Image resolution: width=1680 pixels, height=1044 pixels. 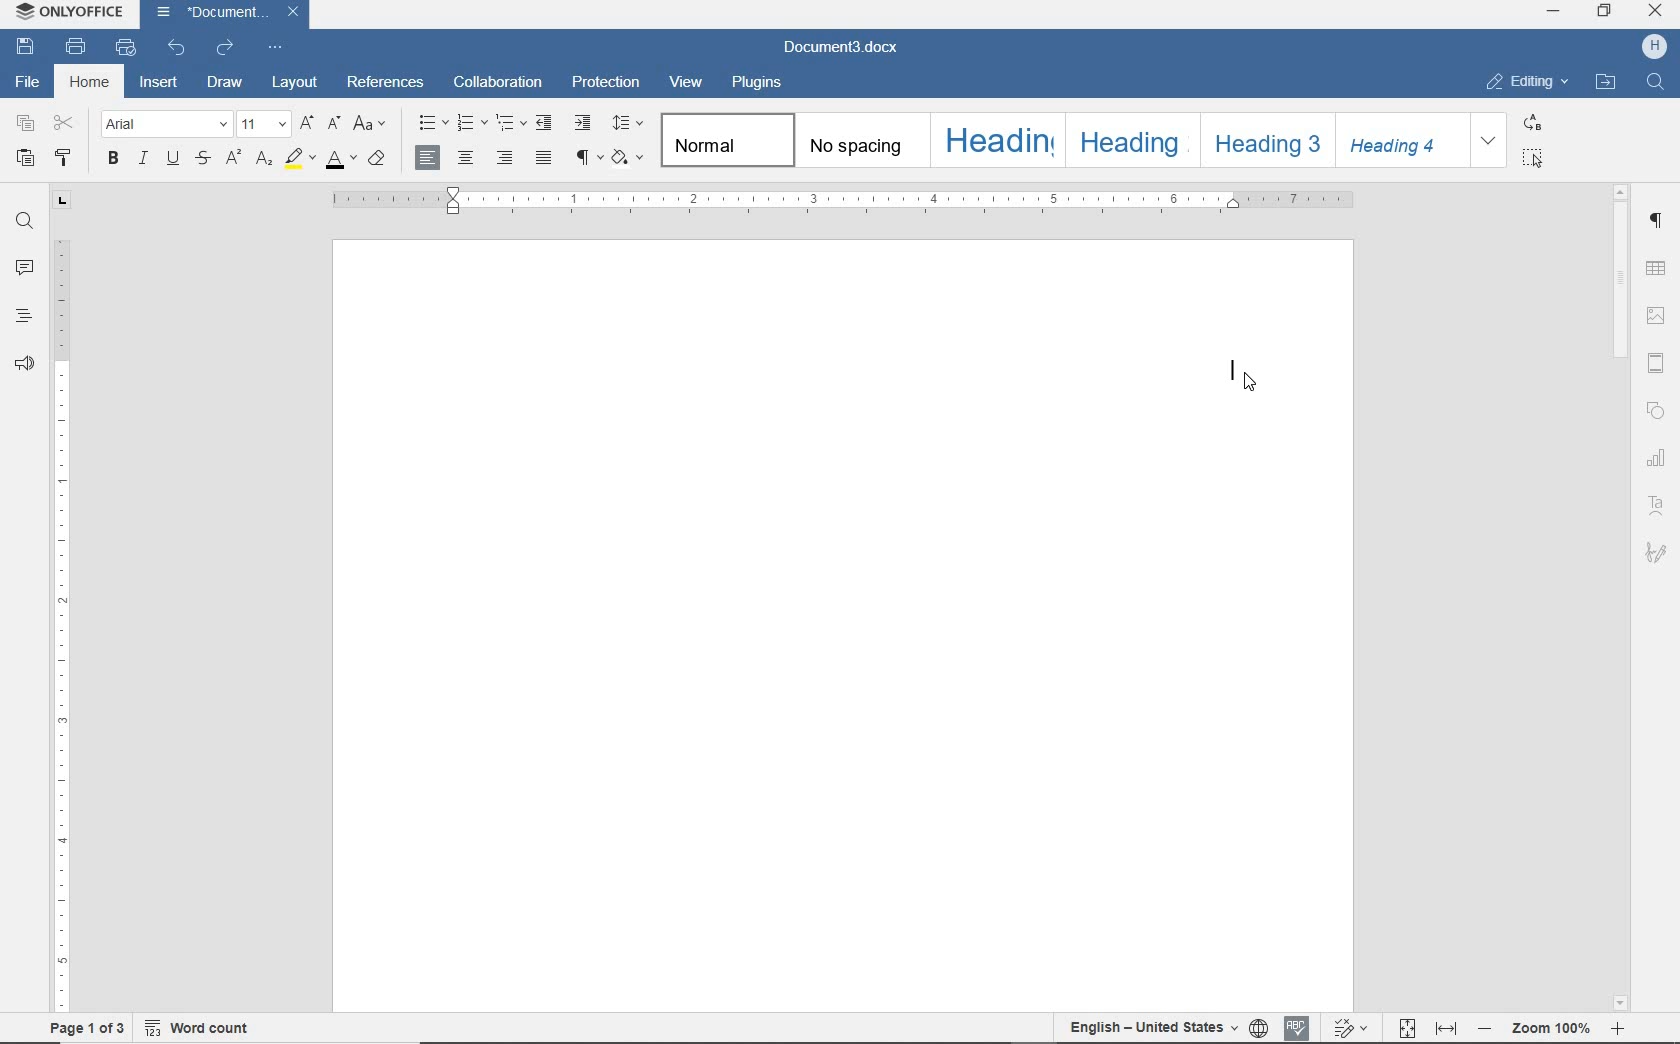 What do you see at coordinates (1349, 1029) in the screenshot?
I see `TRACK CHANGES` at bounding box center [1349, 1029].